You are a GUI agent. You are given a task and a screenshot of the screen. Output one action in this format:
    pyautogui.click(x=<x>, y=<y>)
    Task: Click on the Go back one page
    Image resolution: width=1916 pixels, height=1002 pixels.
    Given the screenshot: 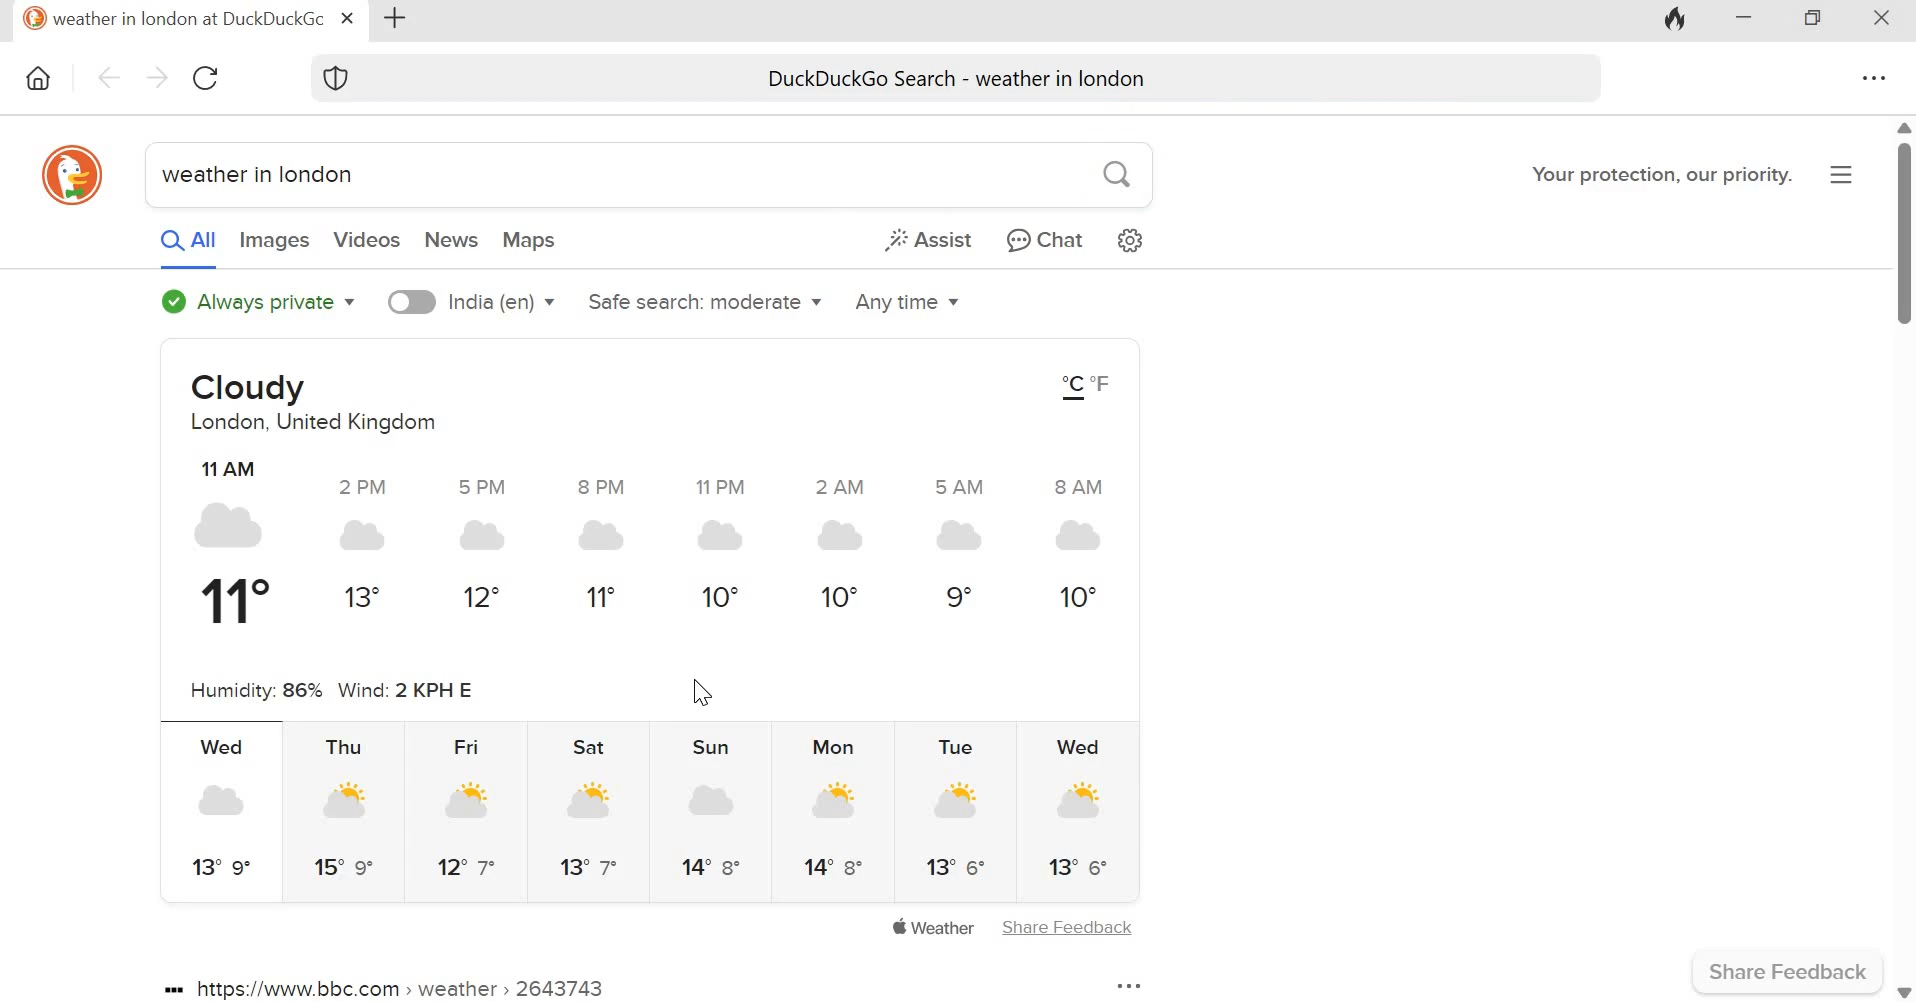 What is the action you would take?
    pyautogui.click(x=106, y=78)
    